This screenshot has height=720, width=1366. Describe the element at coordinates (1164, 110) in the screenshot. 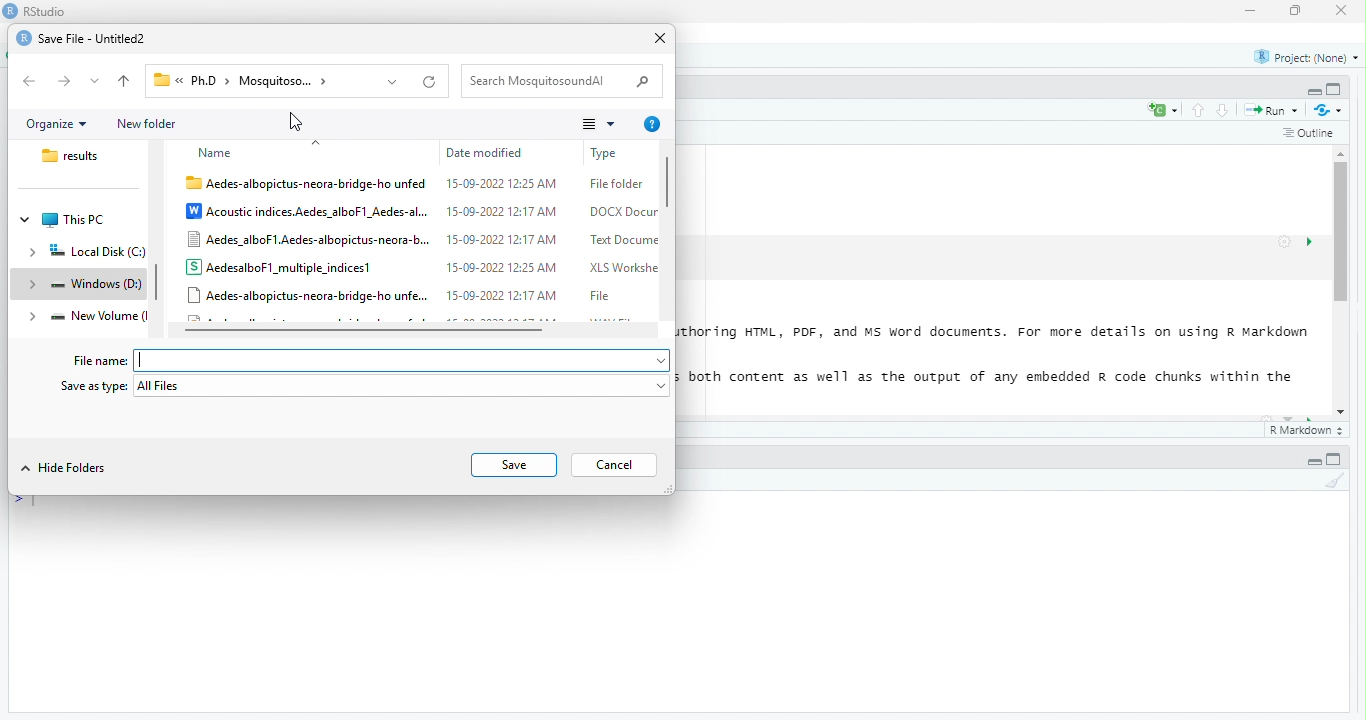

I see `C+` at that location.